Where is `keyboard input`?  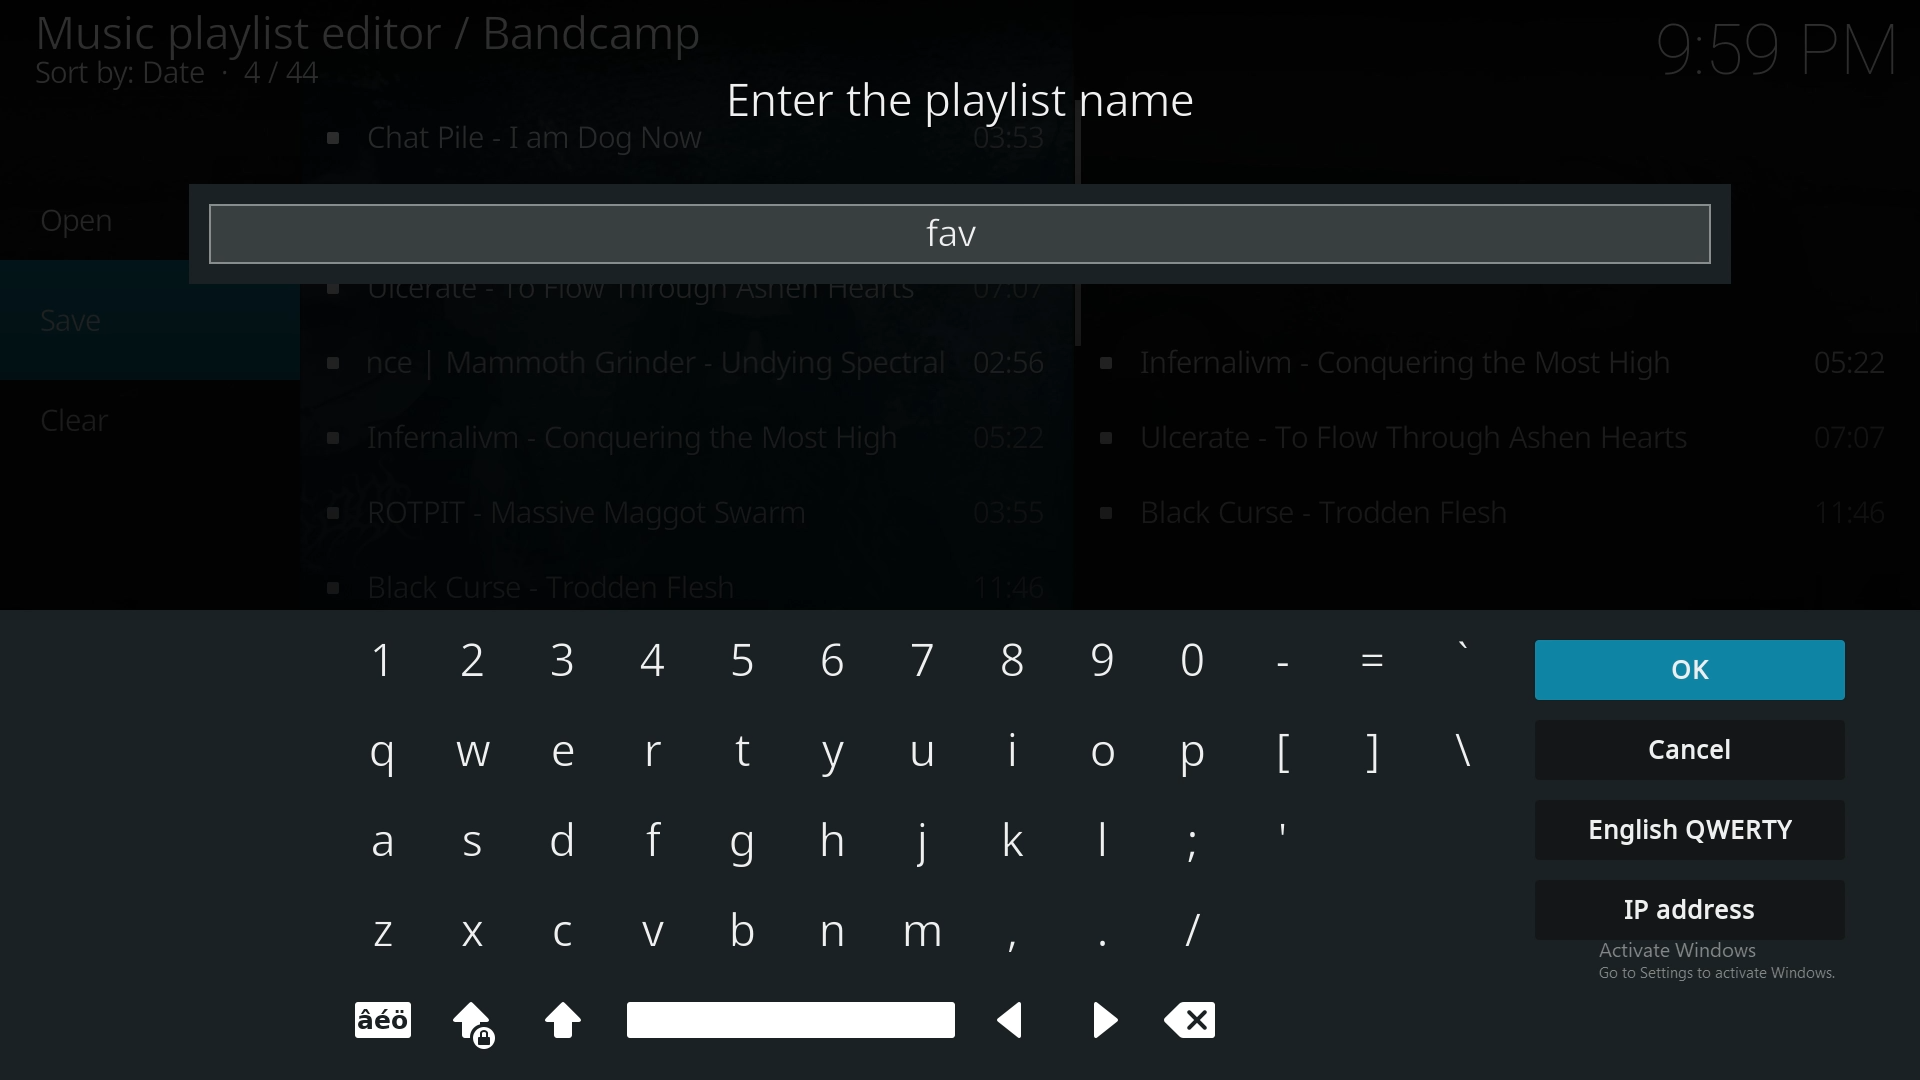 keyboard input is located at coordinates (1014, 664).